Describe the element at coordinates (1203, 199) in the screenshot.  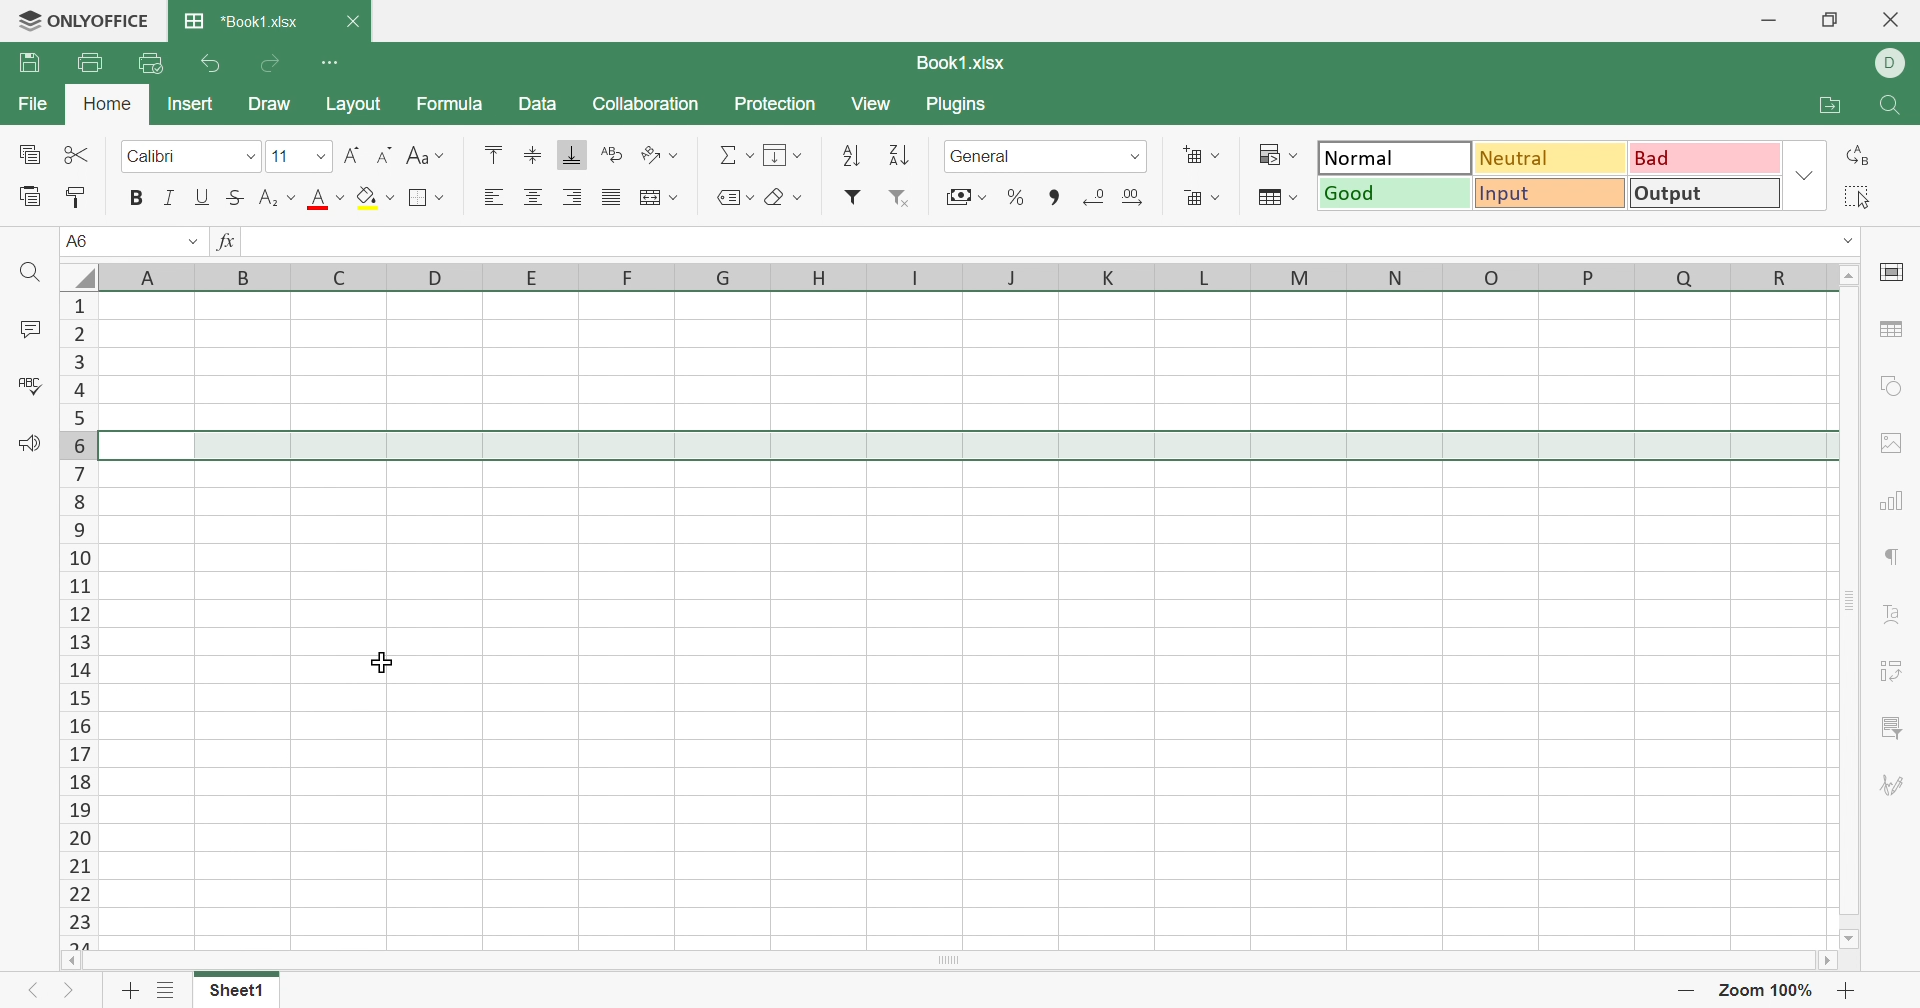
I see `Delete cells` at that location.